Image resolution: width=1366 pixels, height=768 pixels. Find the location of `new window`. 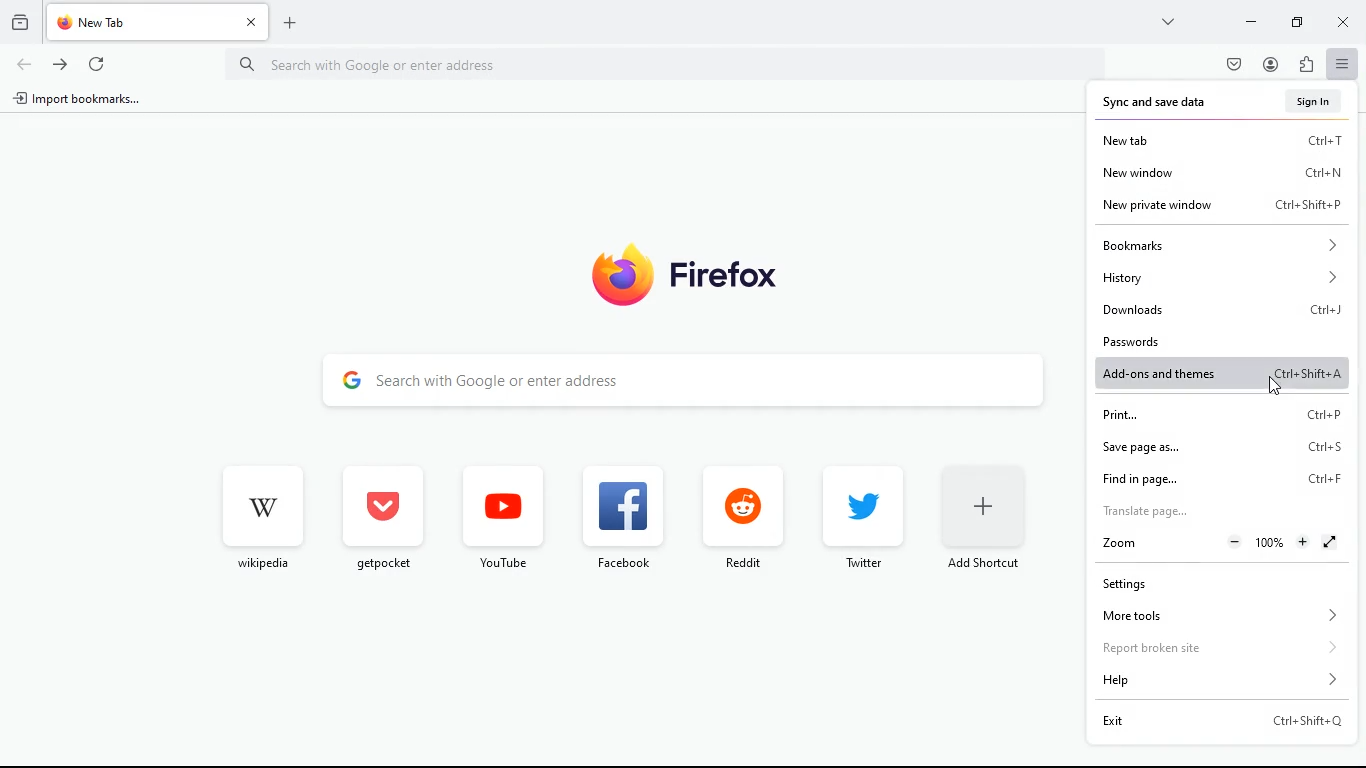

new window is located at coordinates (1221, 172).